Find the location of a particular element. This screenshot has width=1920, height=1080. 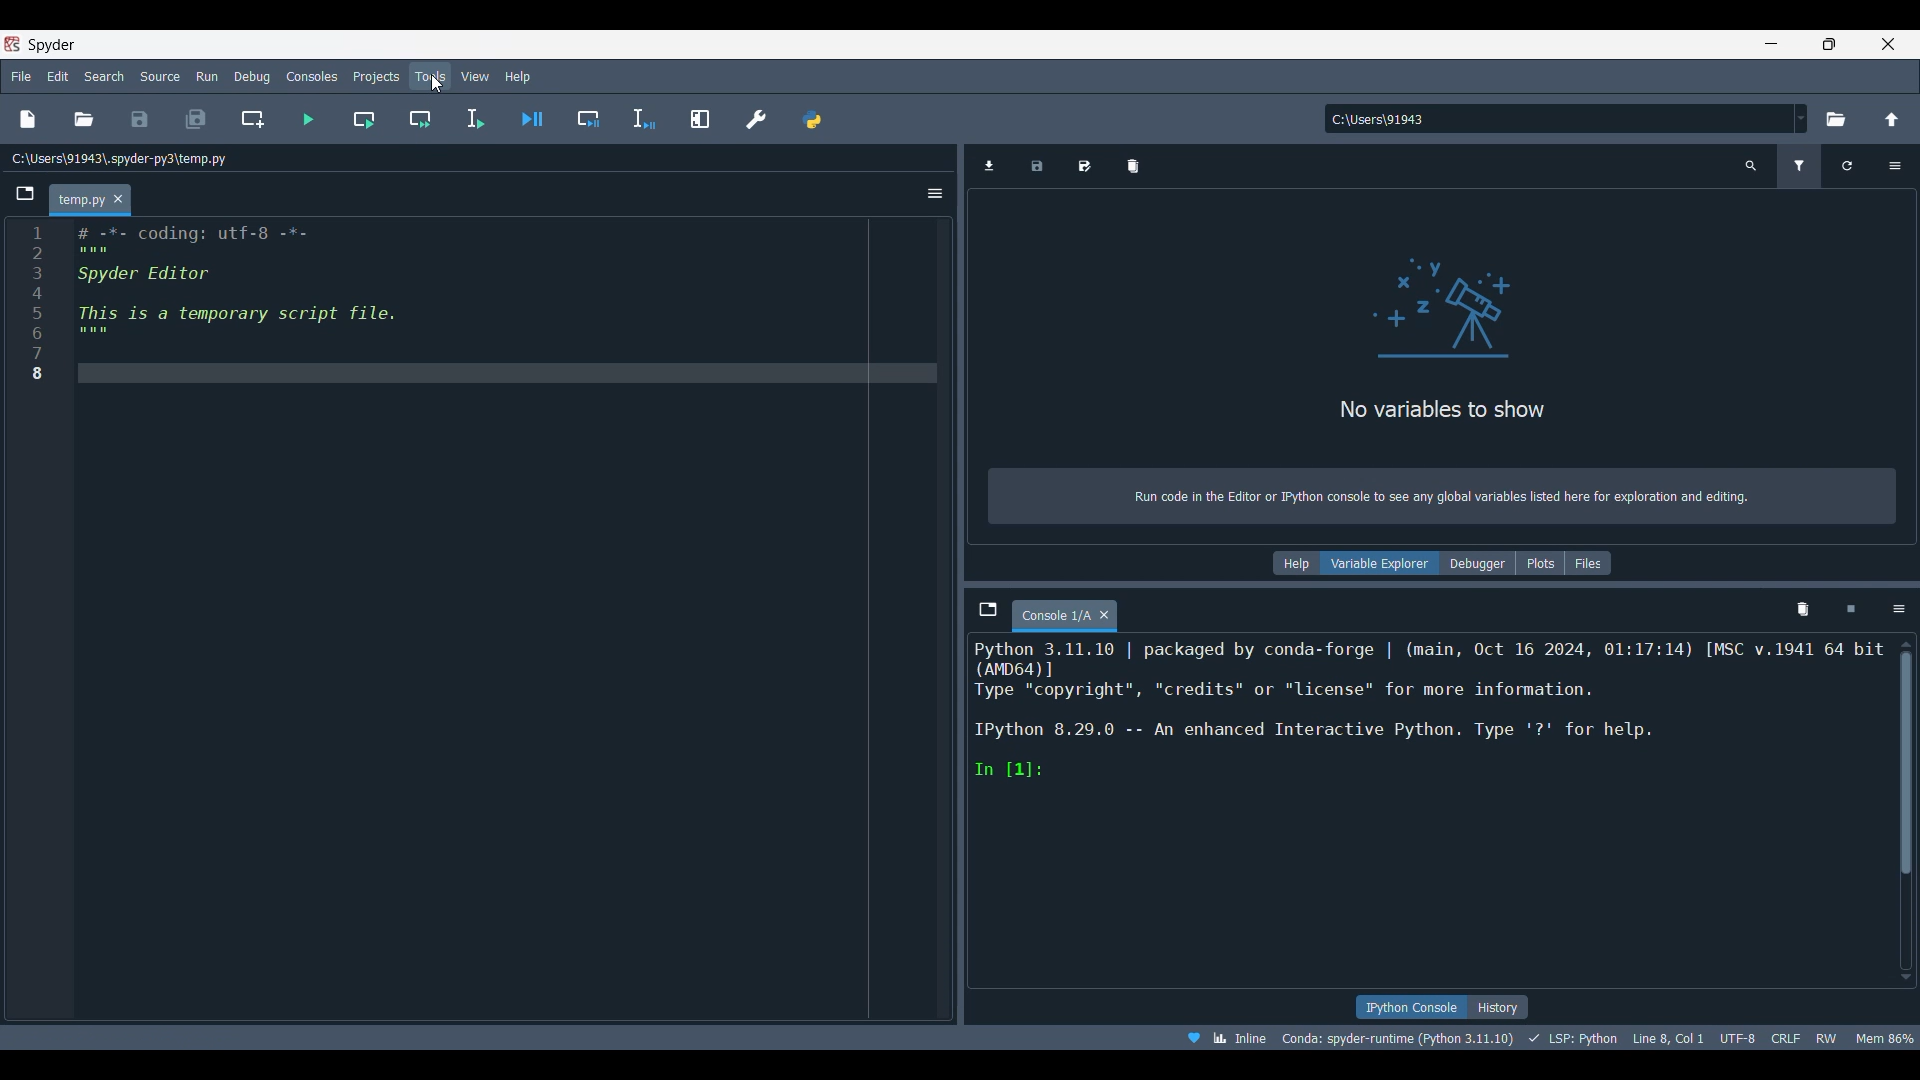

cursor details is located at coordinates (1666, 1036).